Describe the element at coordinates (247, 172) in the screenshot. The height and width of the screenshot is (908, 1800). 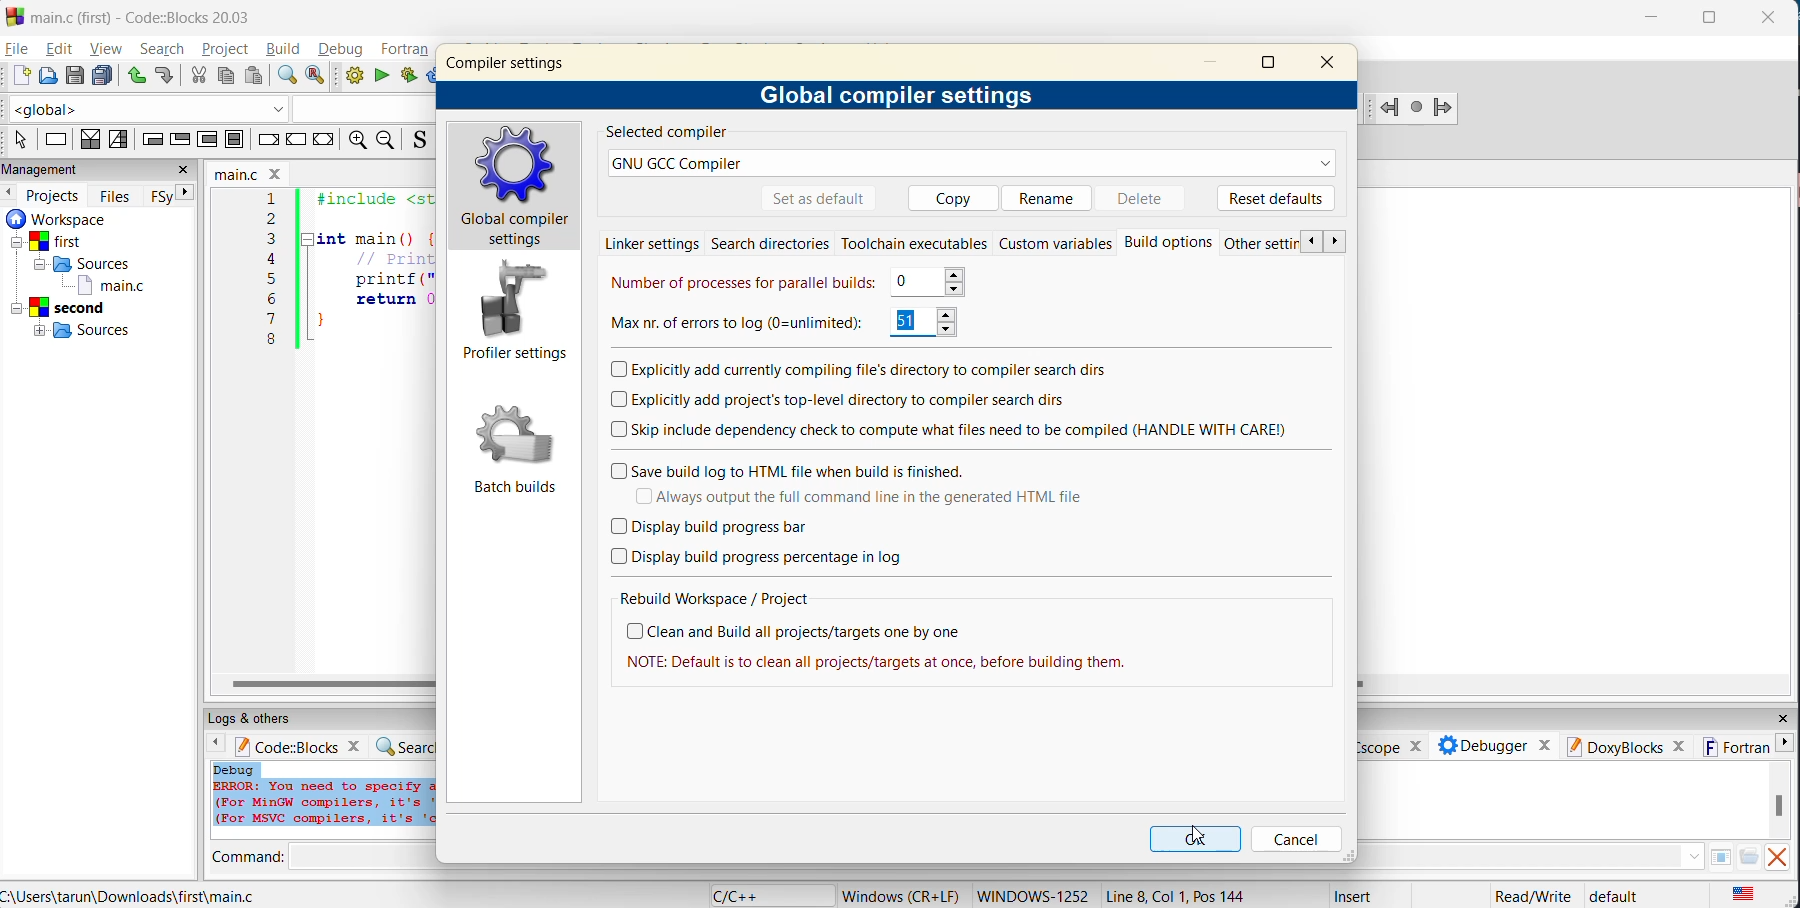
I see `filename` at that location.